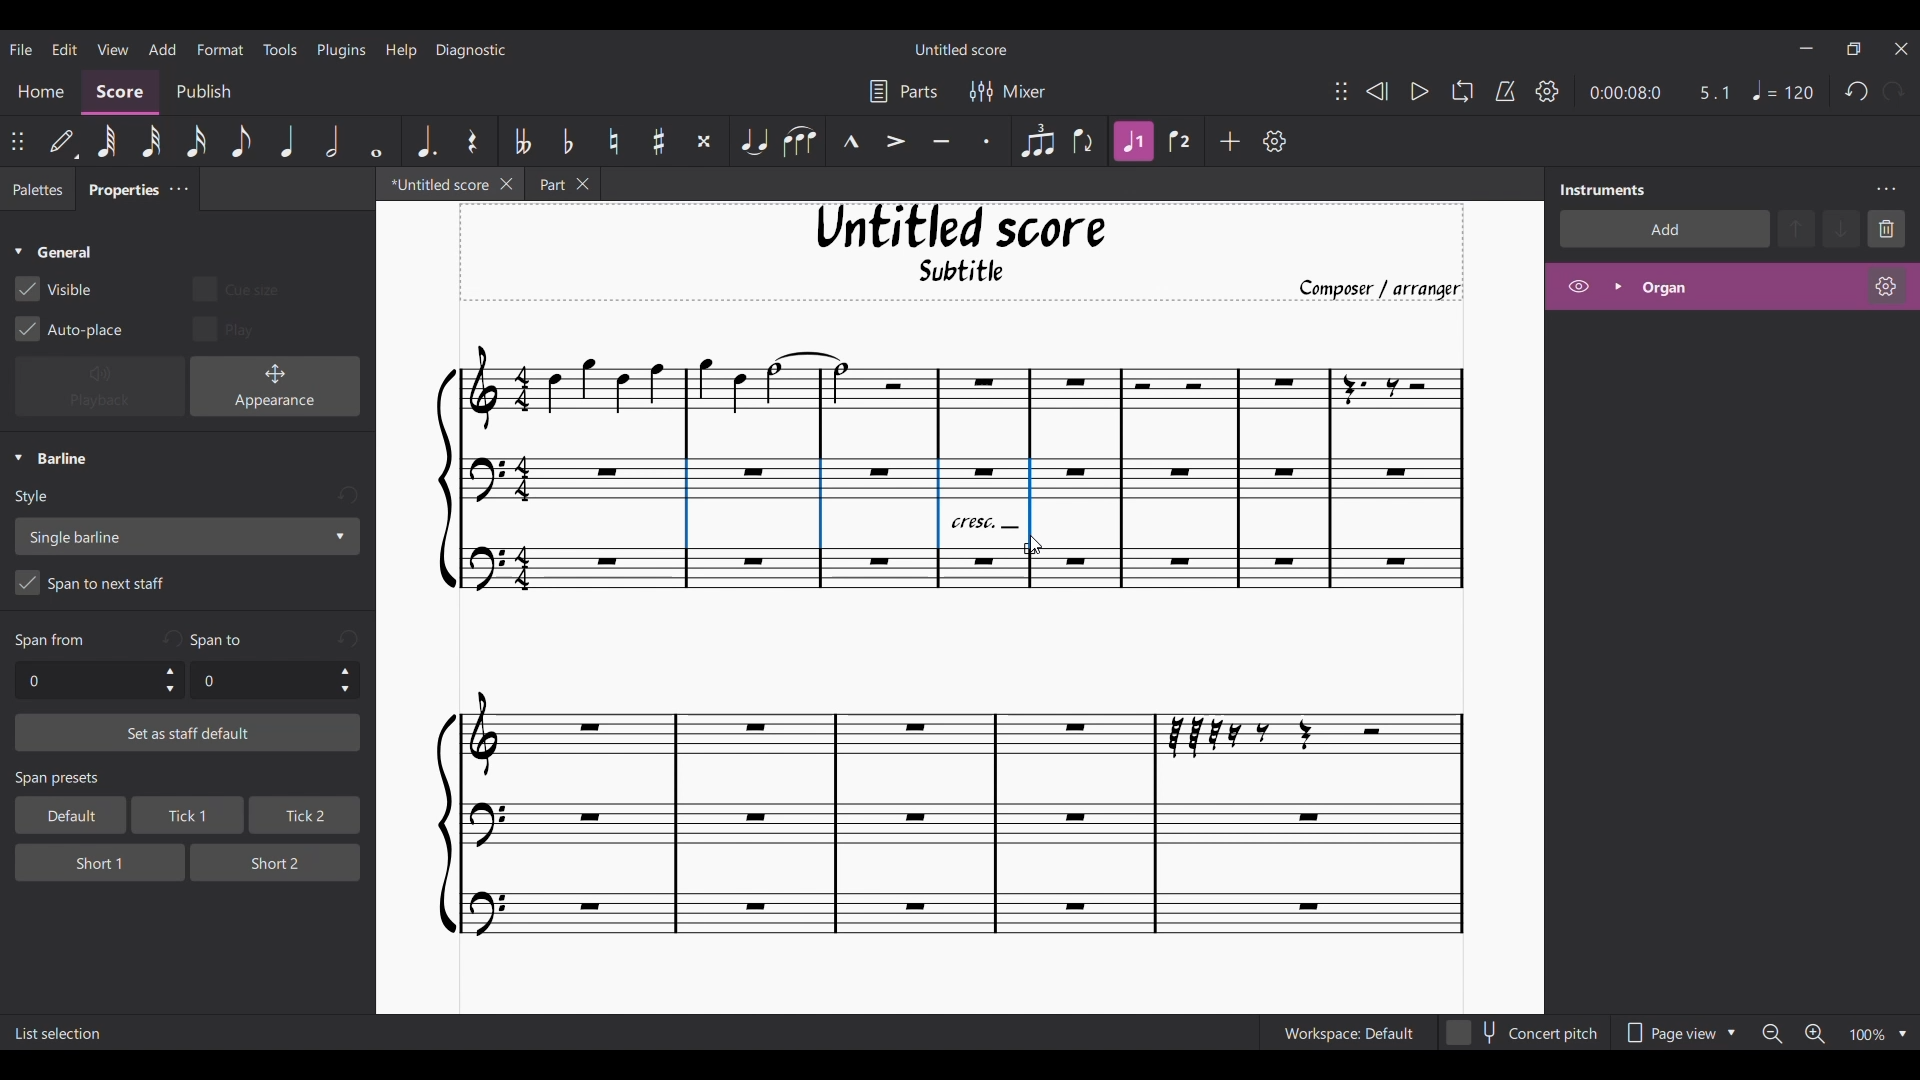 The width and height of the screenshot is (1920, 1080). I want to click on Untitled Score, so click(961, 227).